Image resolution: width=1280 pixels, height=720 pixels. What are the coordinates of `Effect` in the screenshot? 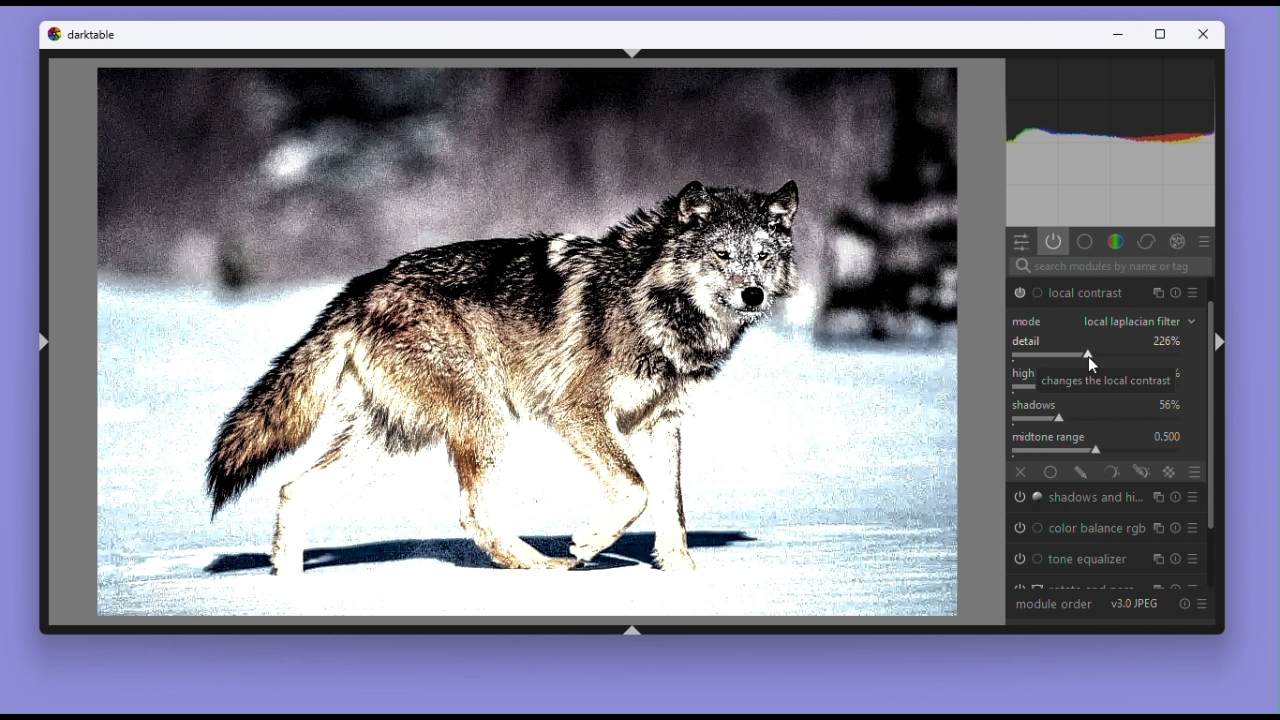 It's located at (1175, 242).